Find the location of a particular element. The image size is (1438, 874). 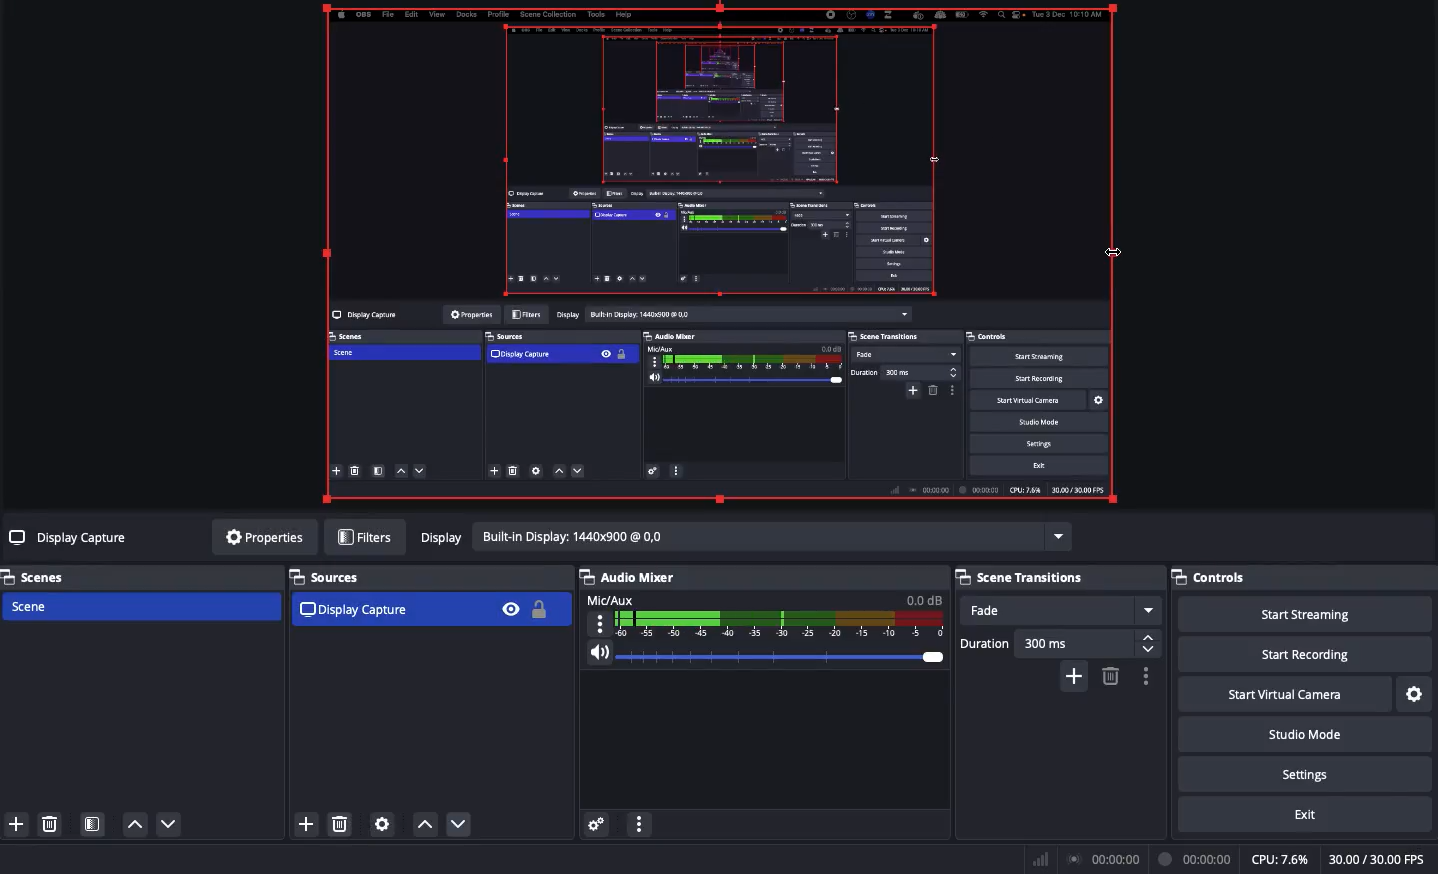

CPU is located at coordinates (1279, 860).